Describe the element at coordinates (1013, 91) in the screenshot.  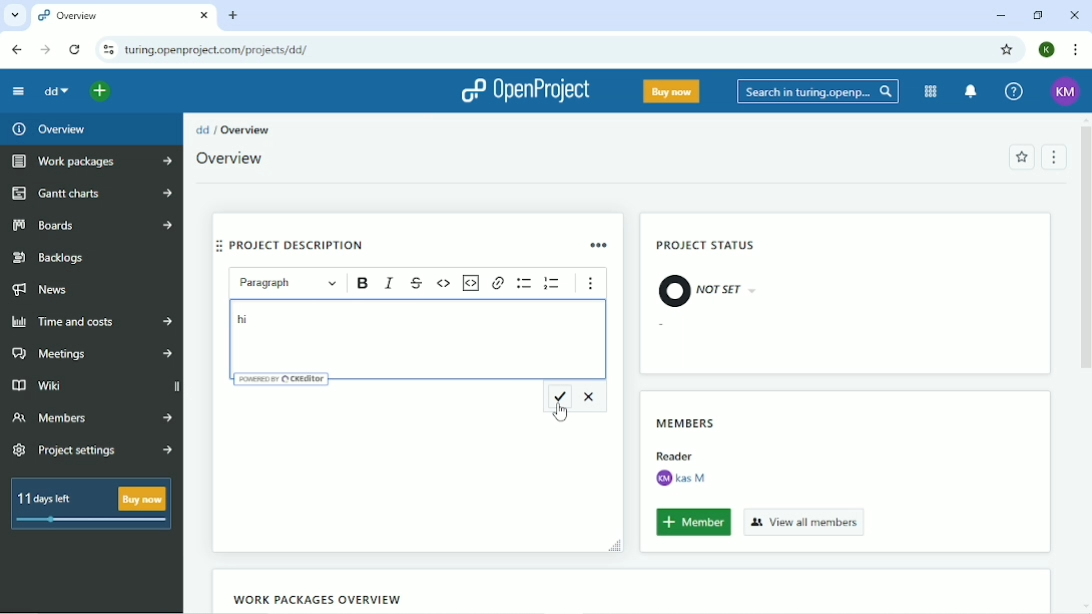
I see `Help` at that location.